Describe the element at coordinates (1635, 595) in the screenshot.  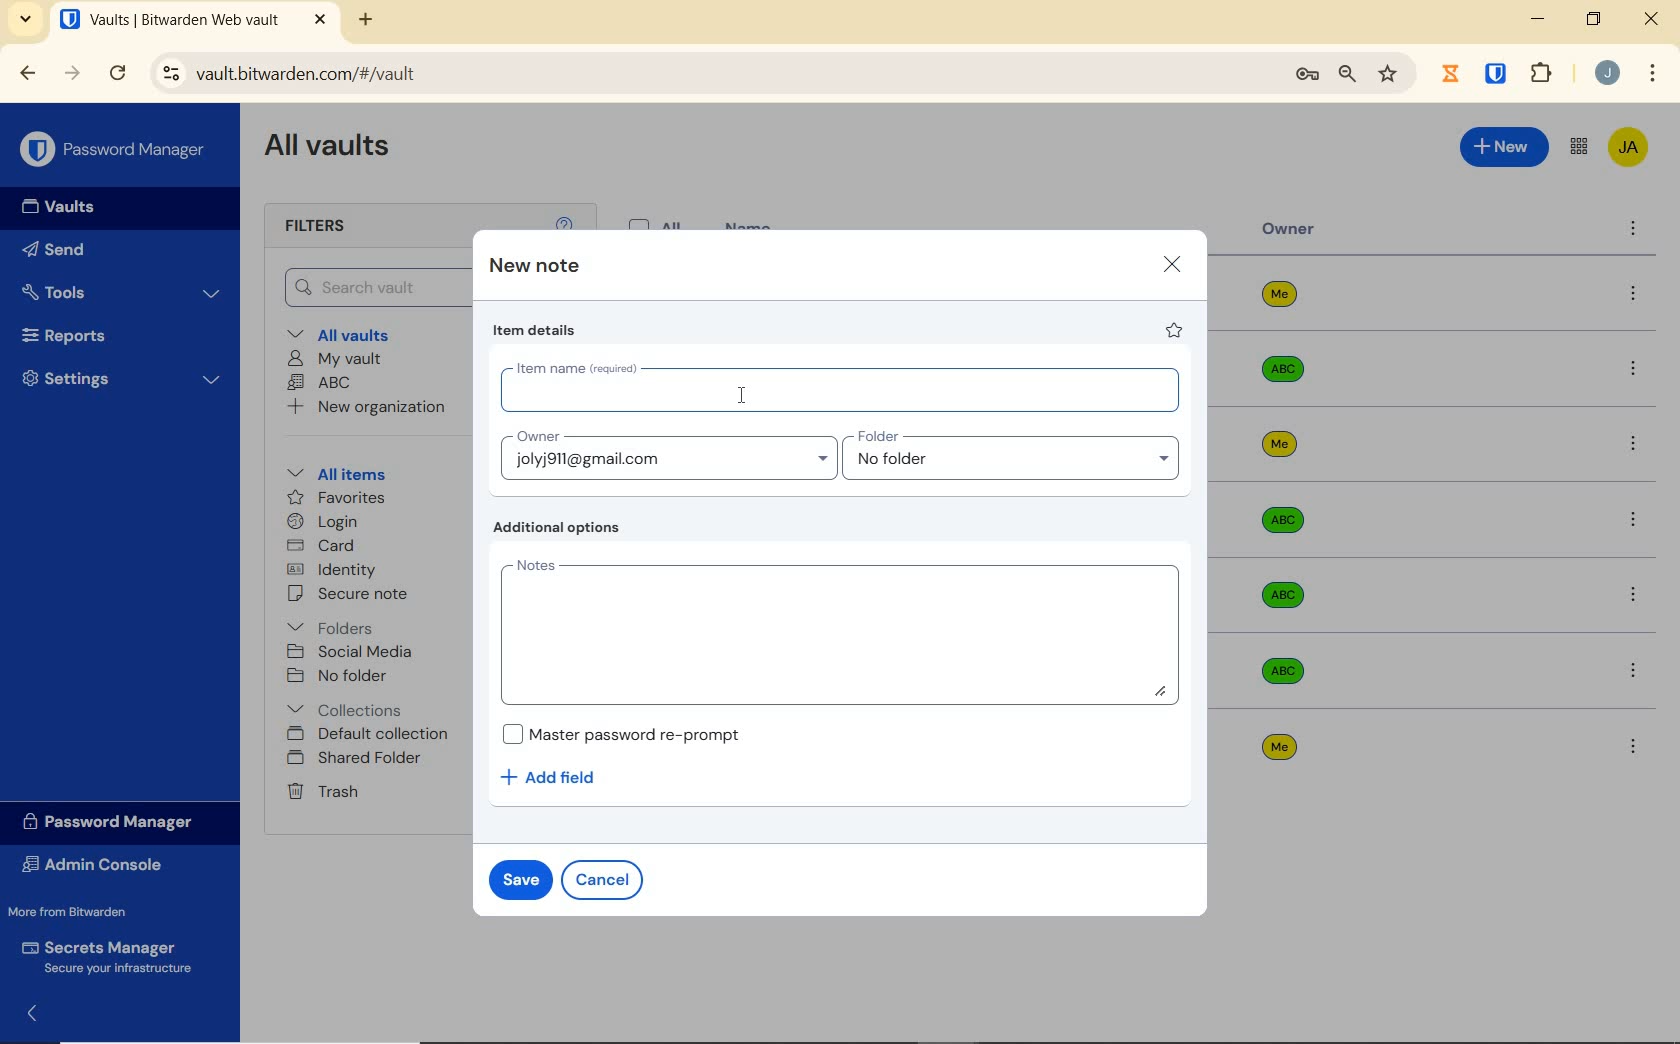
I see `more options` at that location.